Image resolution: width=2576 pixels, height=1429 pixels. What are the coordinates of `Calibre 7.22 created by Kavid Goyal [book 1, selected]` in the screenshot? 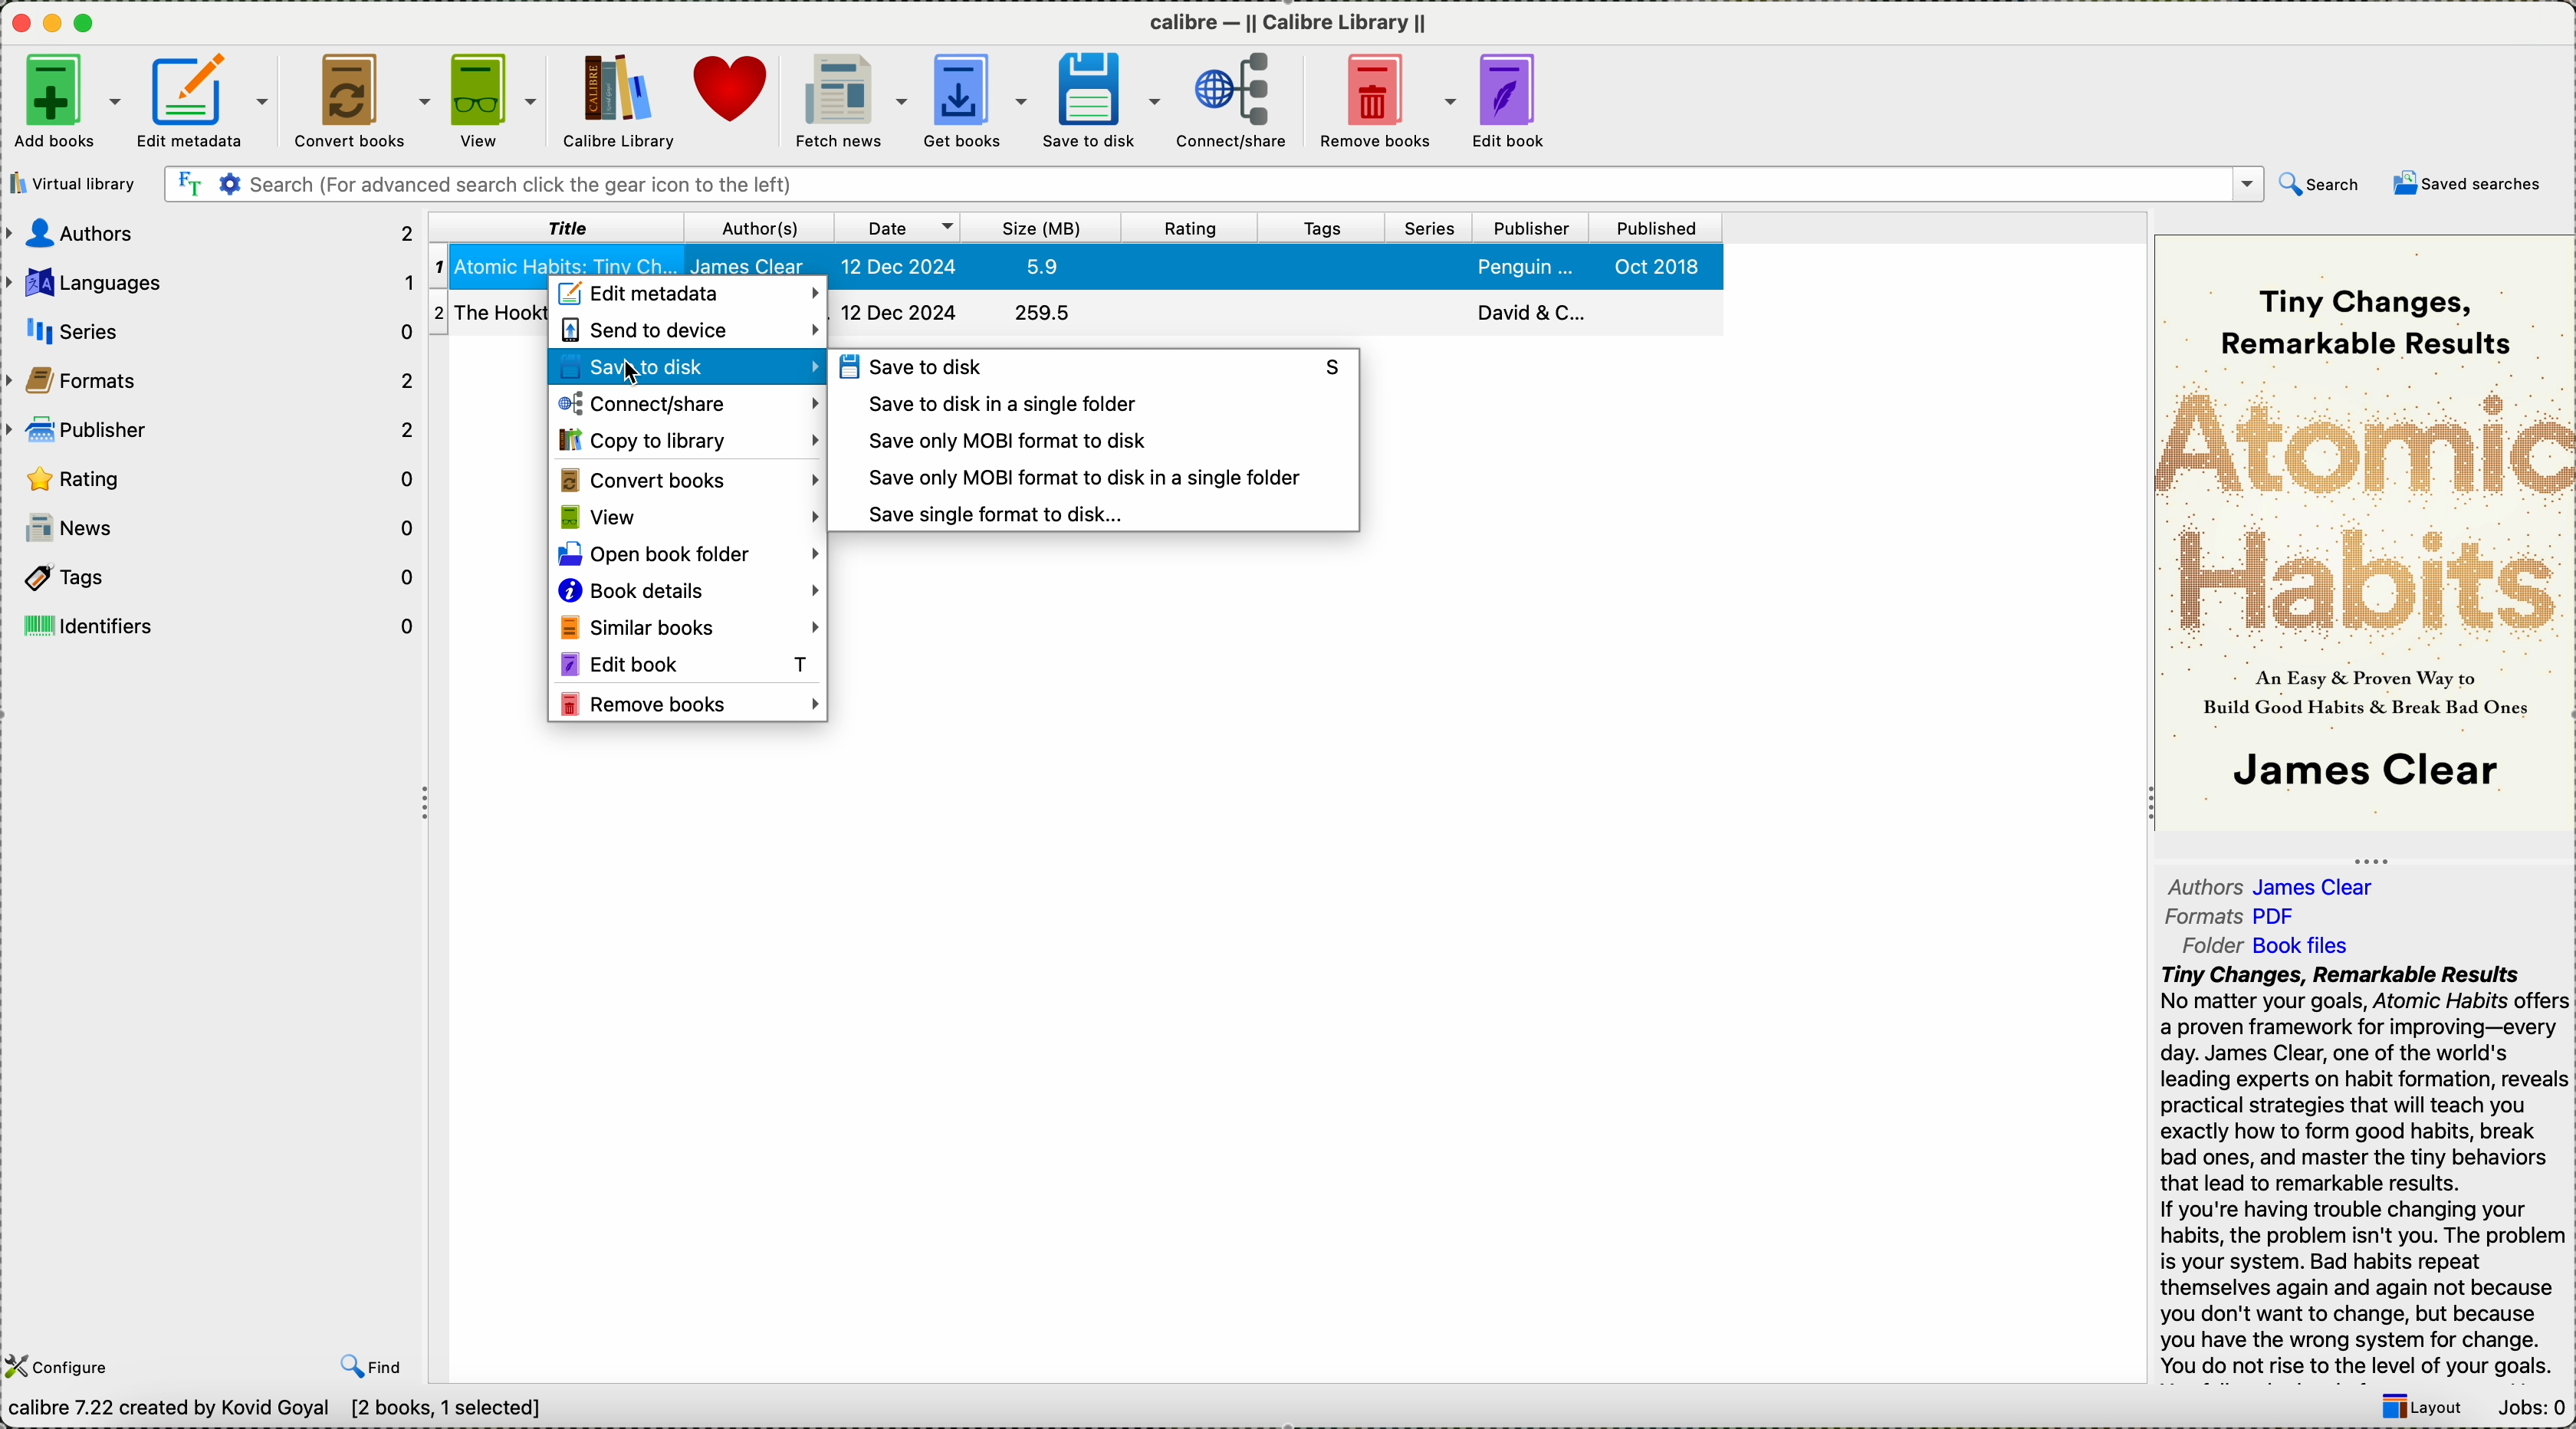 It's located at (288, 1412).